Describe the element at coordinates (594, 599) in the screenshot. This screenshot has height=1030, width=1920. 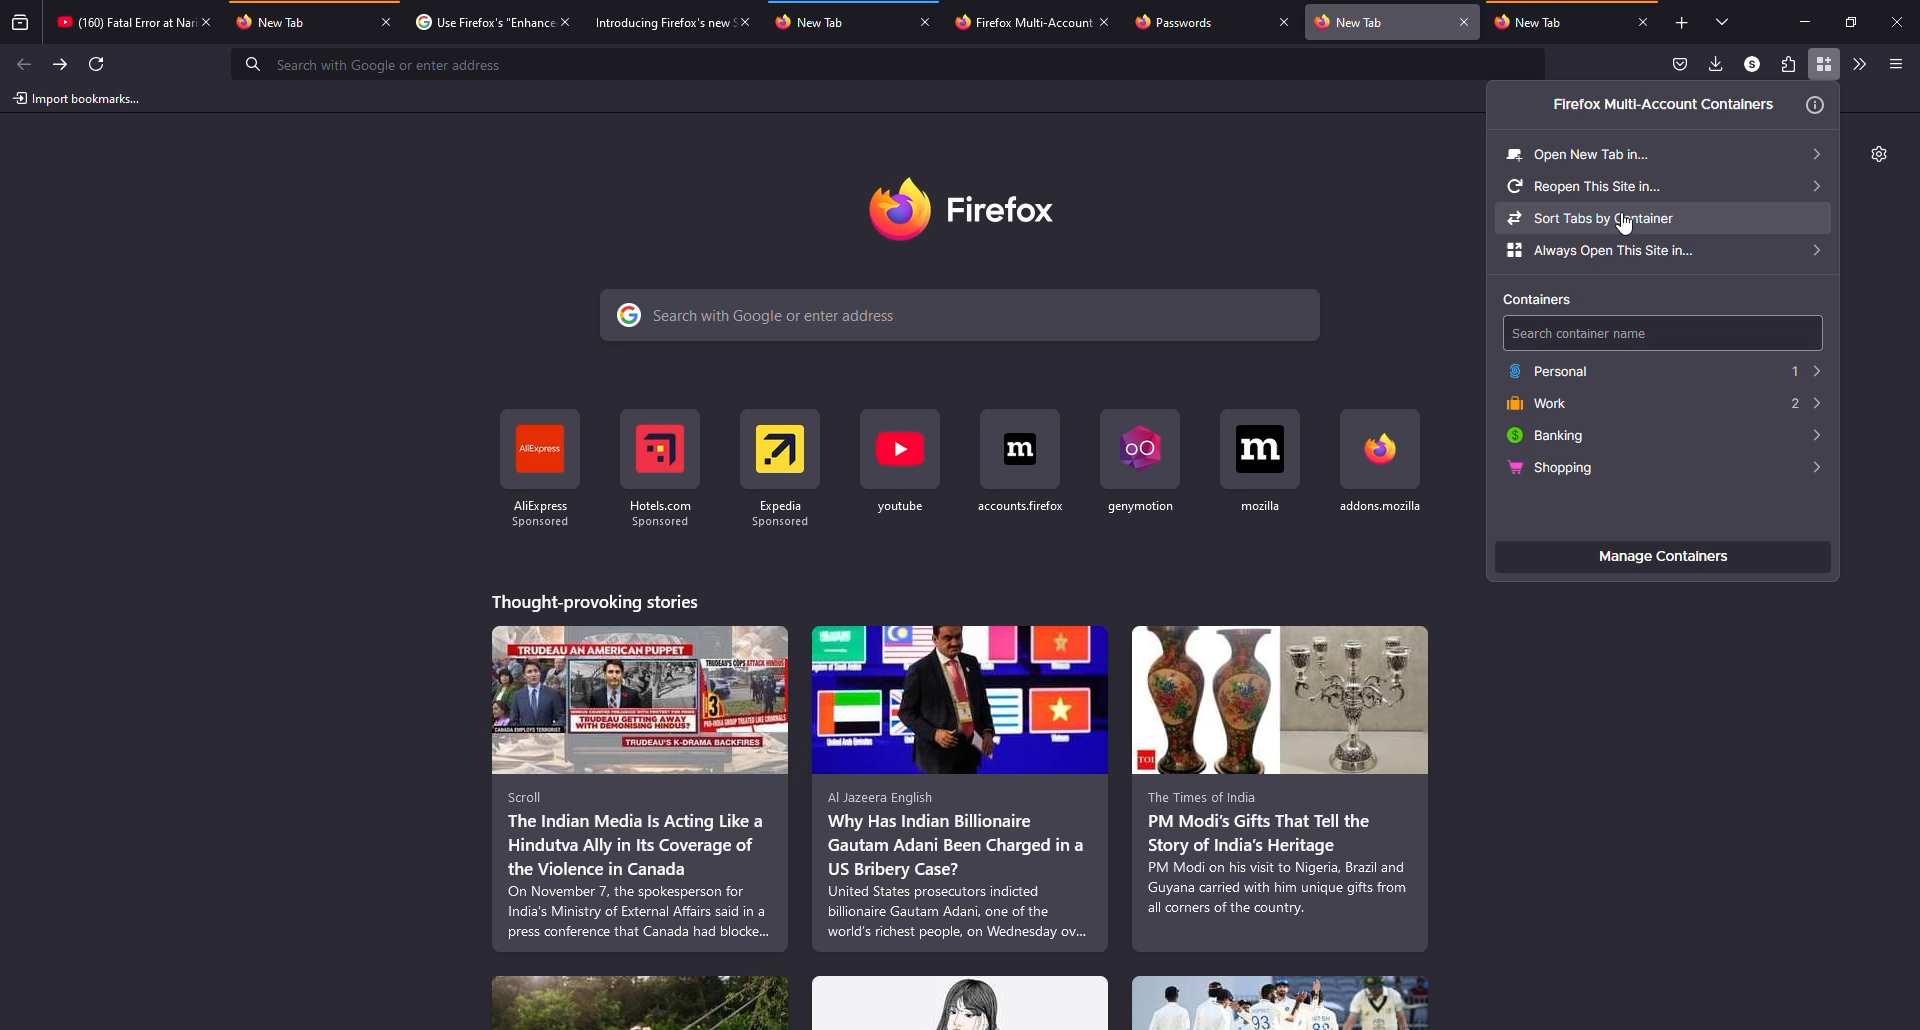
I see `stories` at that location.